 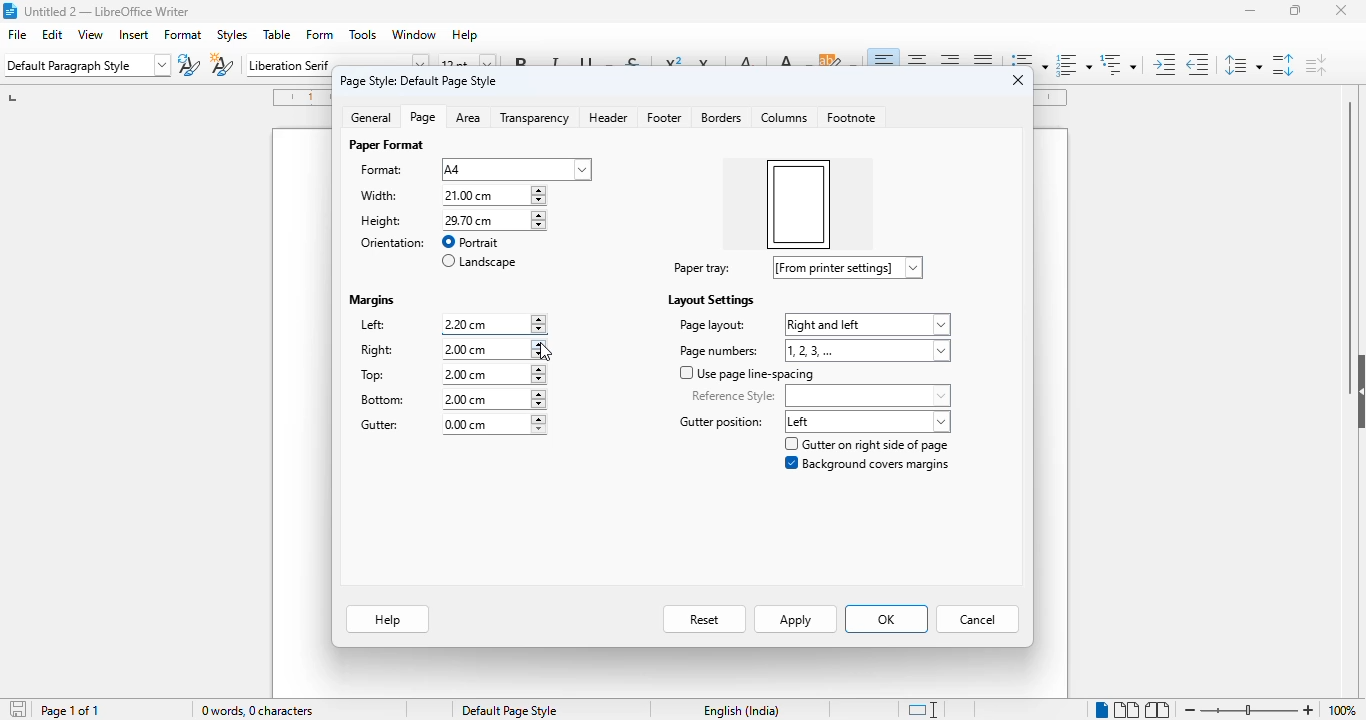 What do you see at coordinates (871, 396) in the screenshot?
I see `reference style options` at bounding box center [871, 396].